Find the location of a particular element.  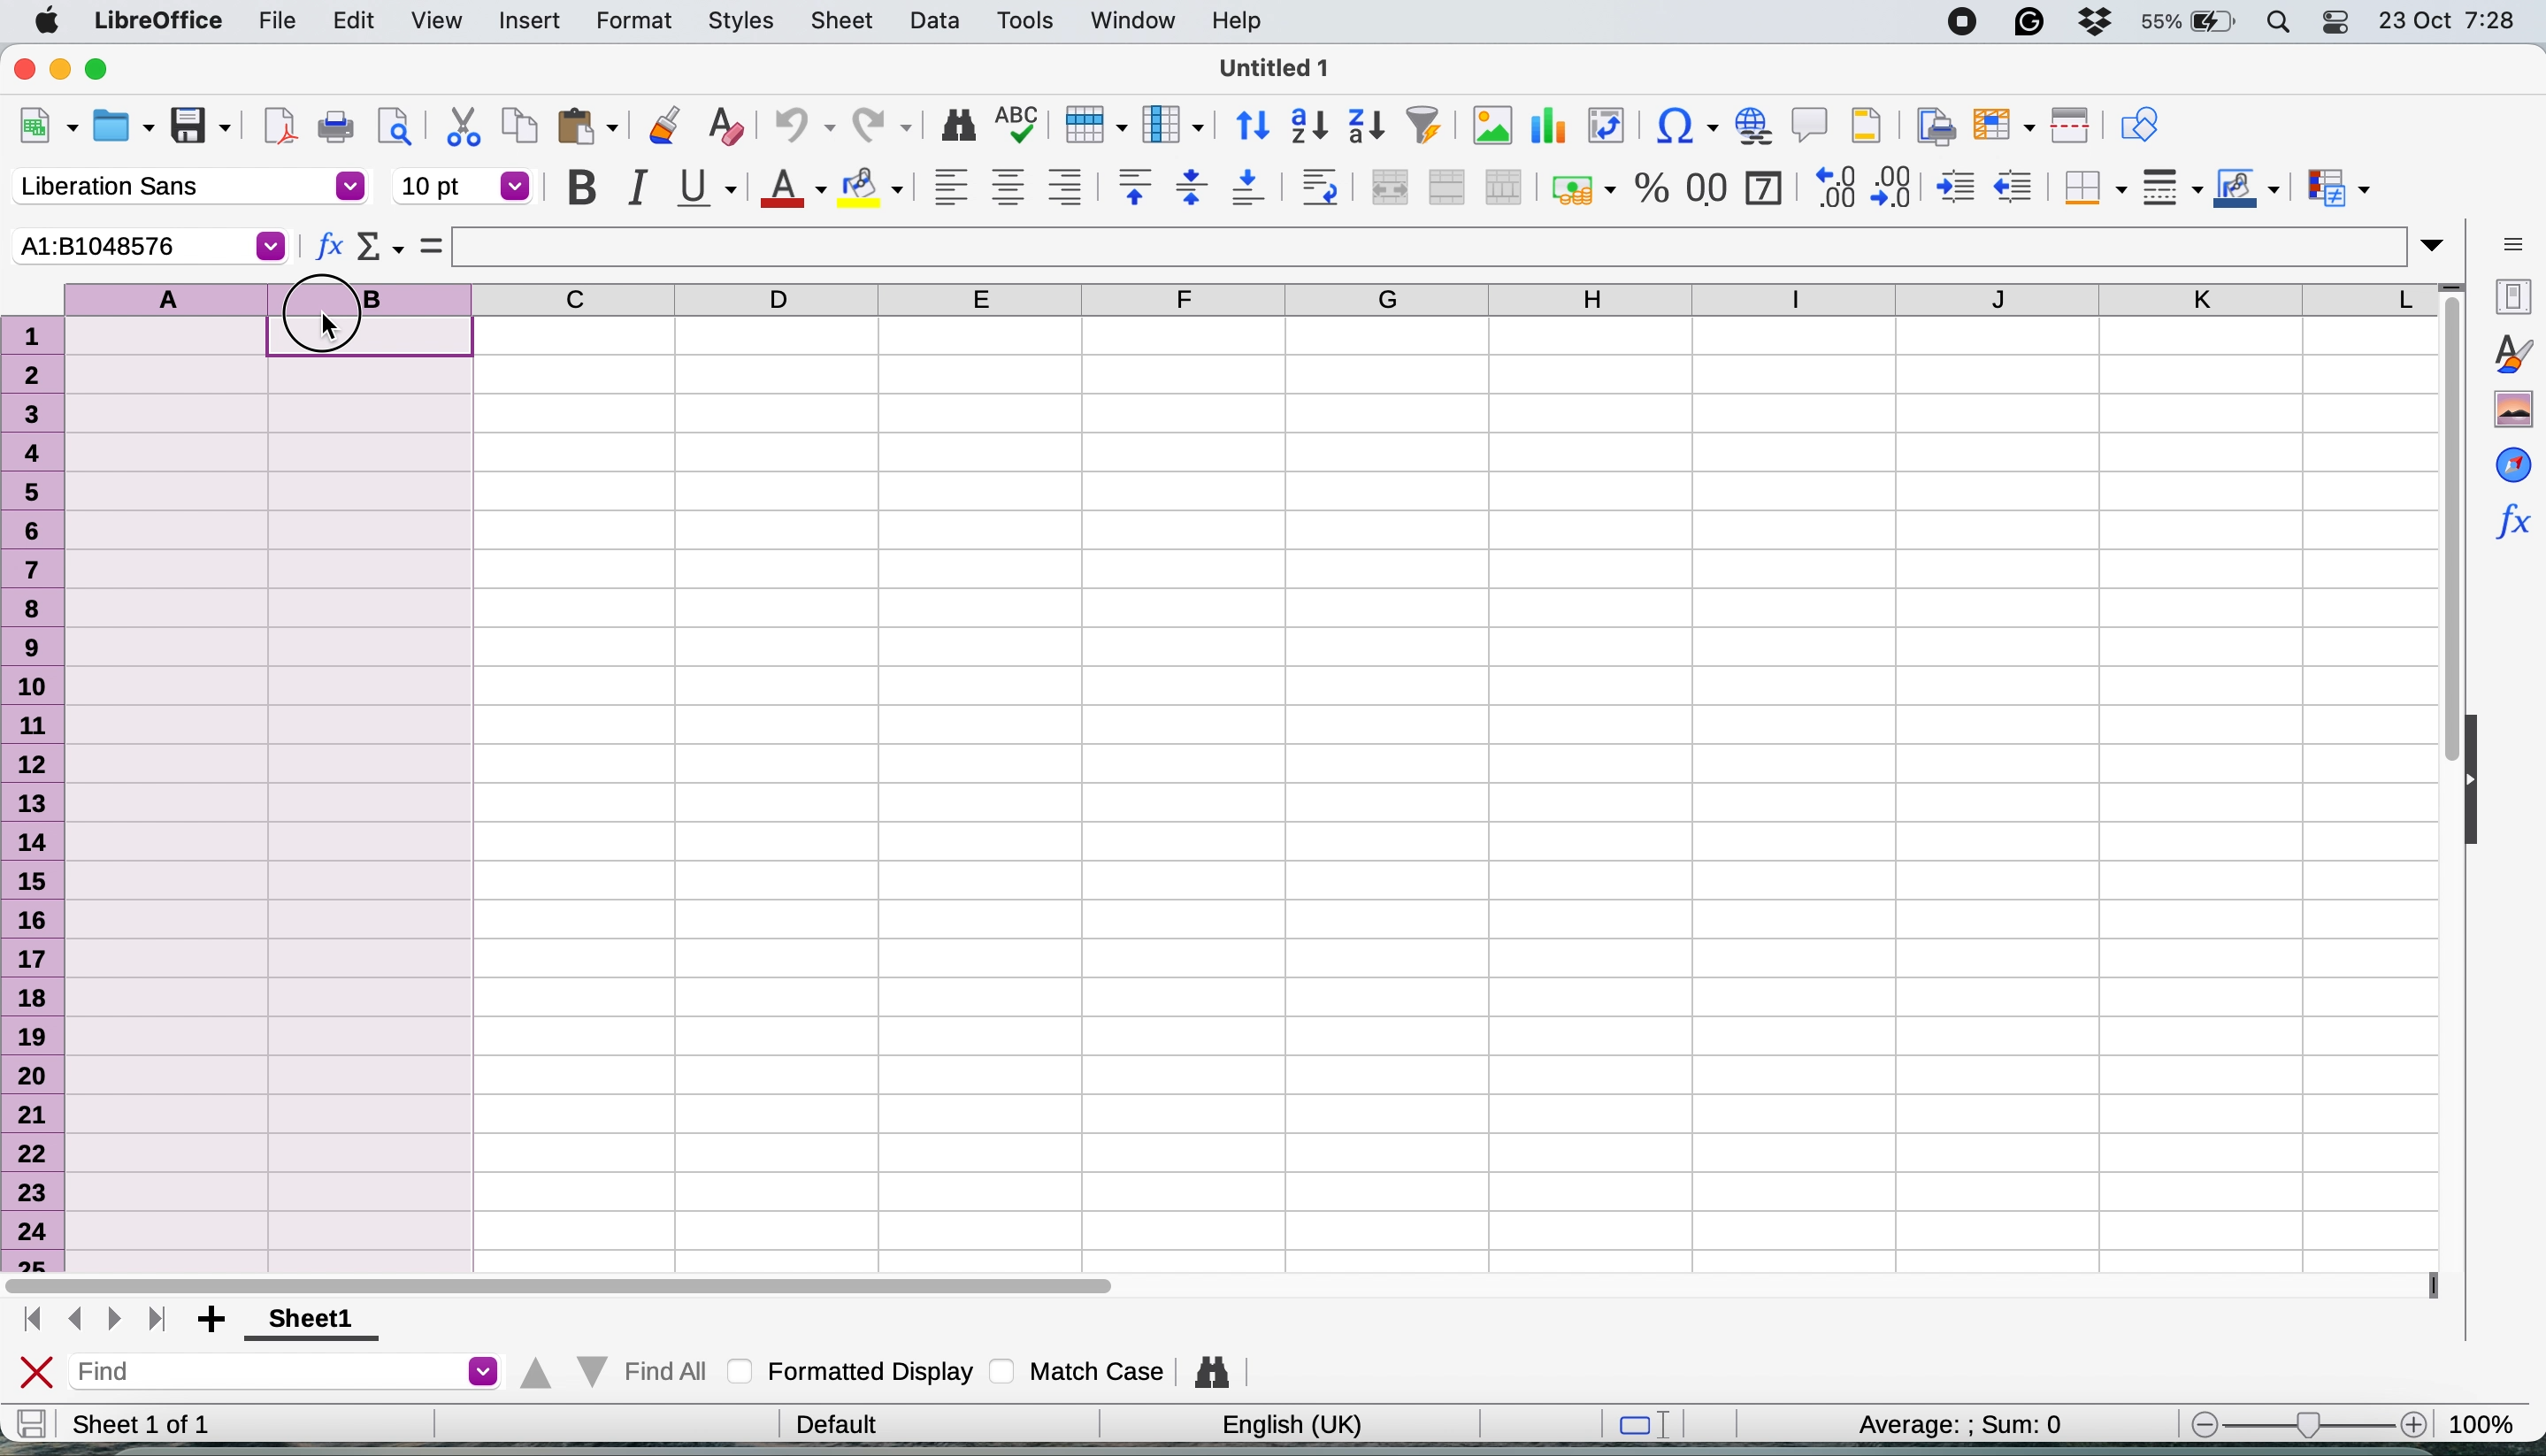

collapse is located at coordinates (2477, 776).